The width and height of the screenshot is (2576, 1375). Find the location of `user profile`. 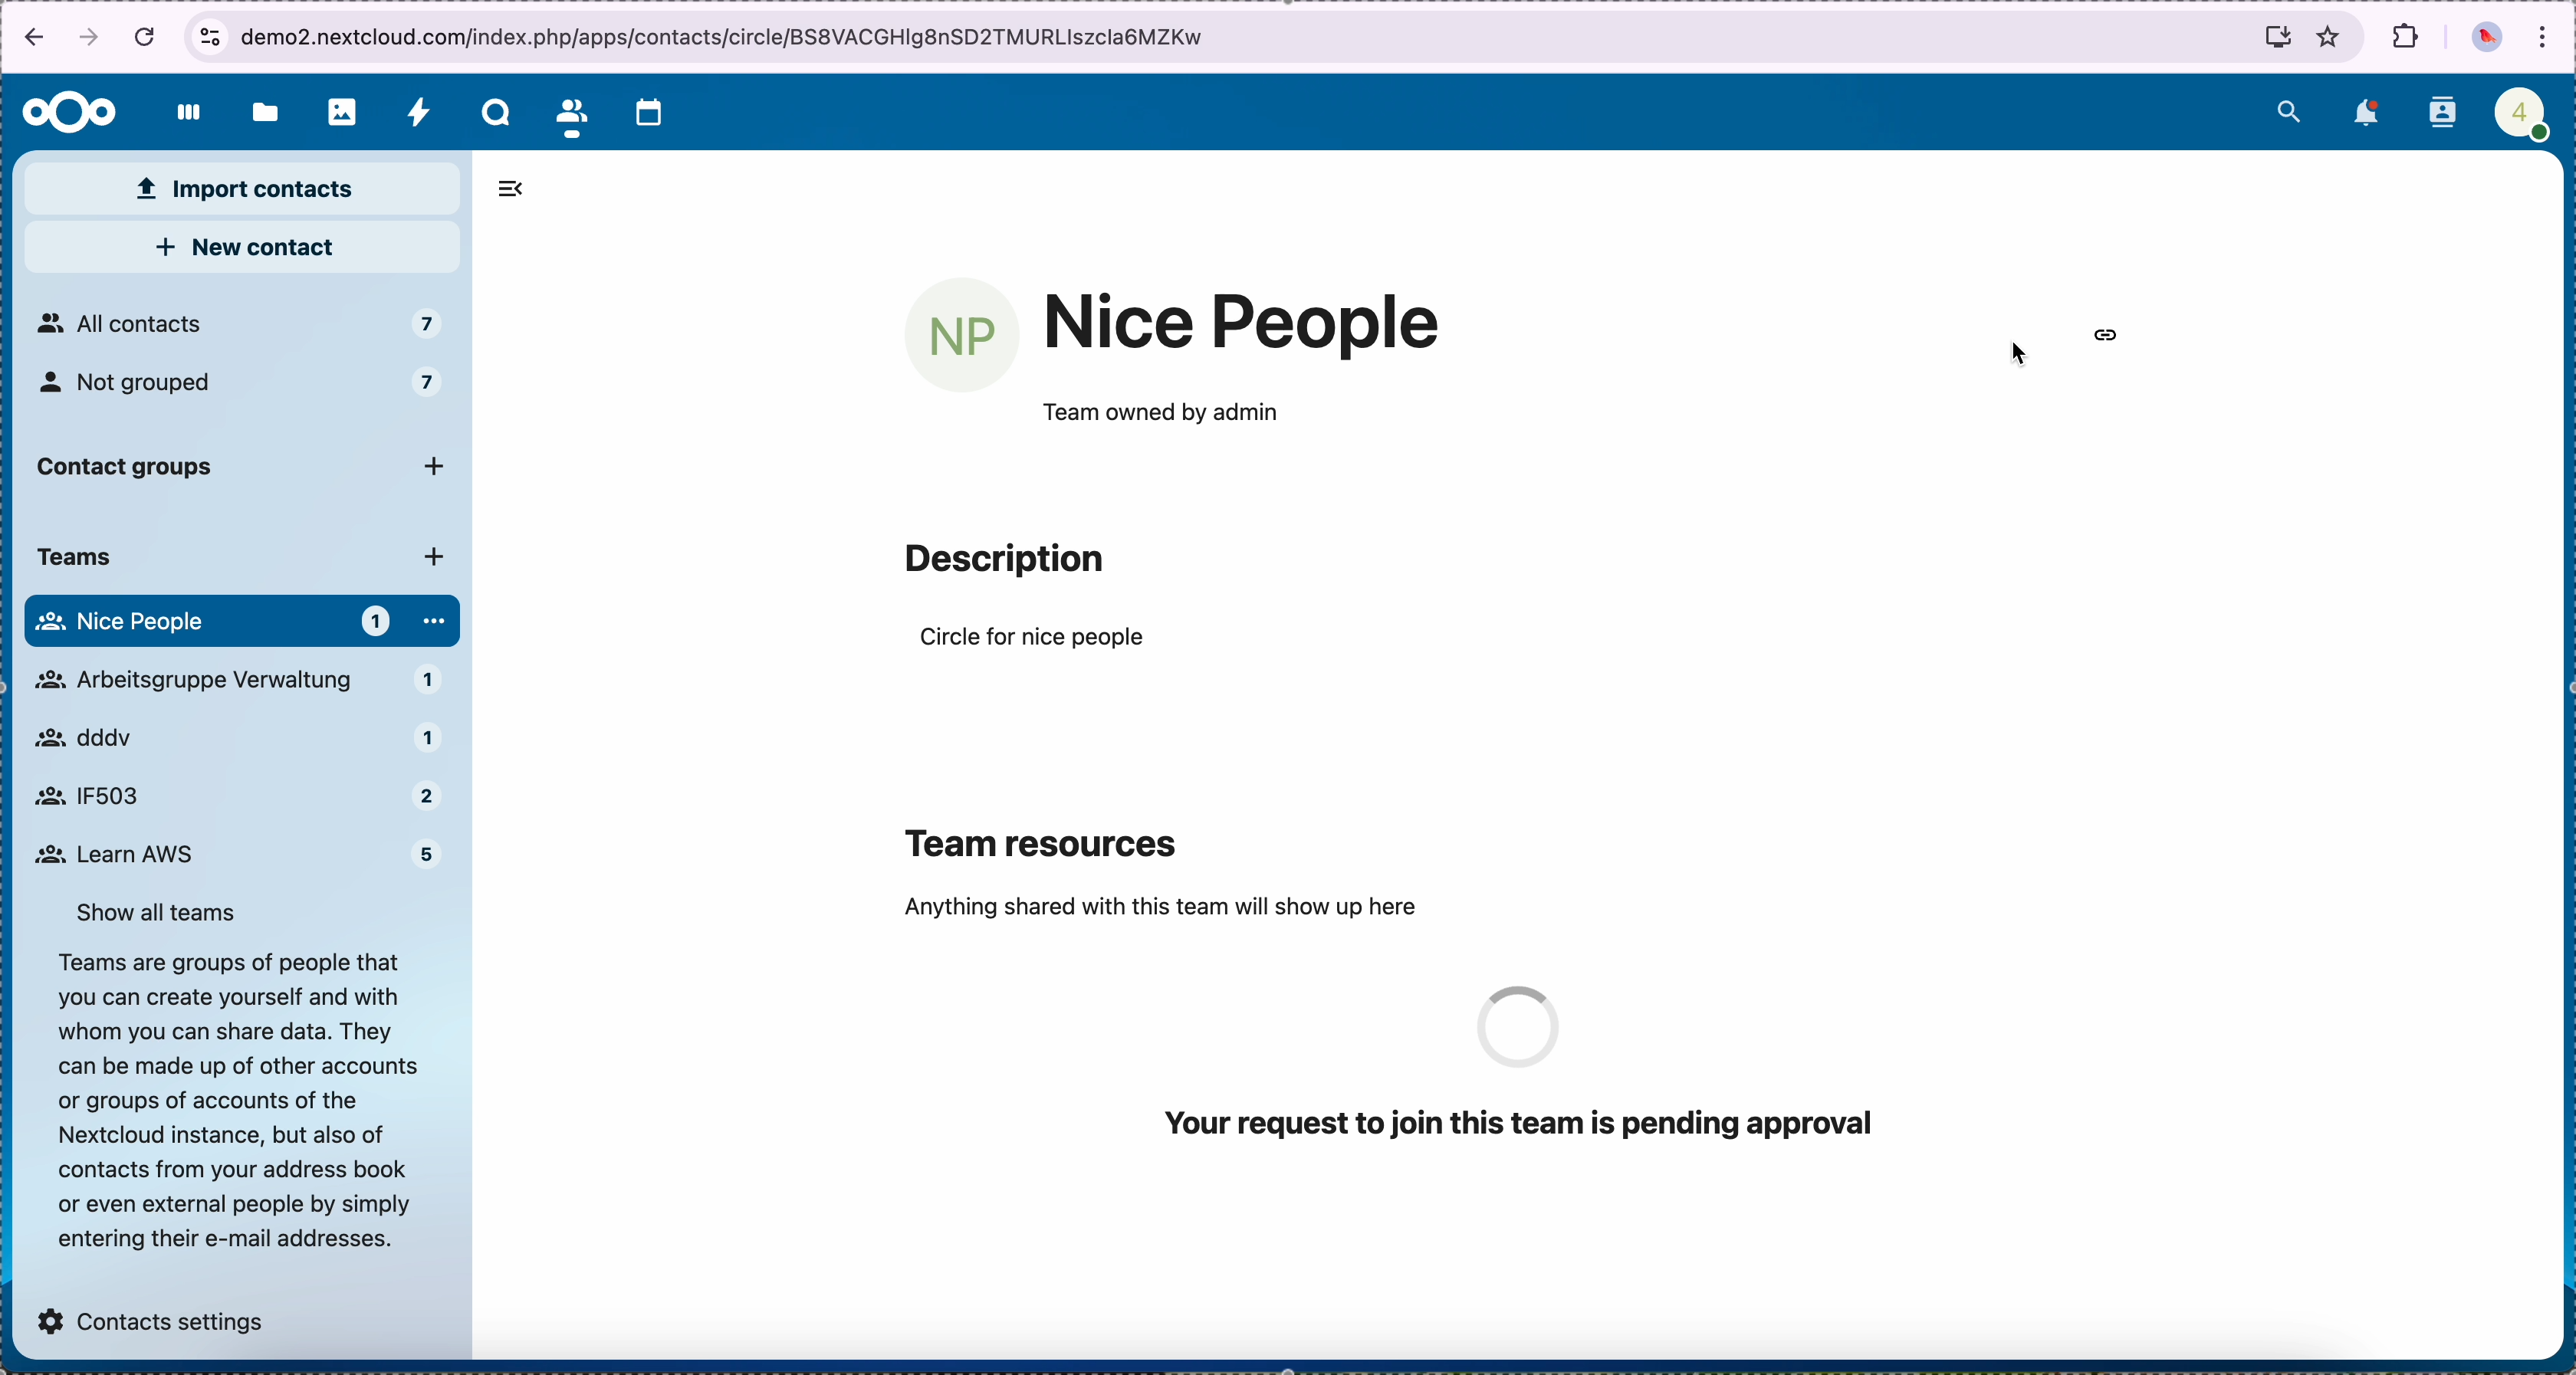

user profile is located at coordinates (2518, 111).